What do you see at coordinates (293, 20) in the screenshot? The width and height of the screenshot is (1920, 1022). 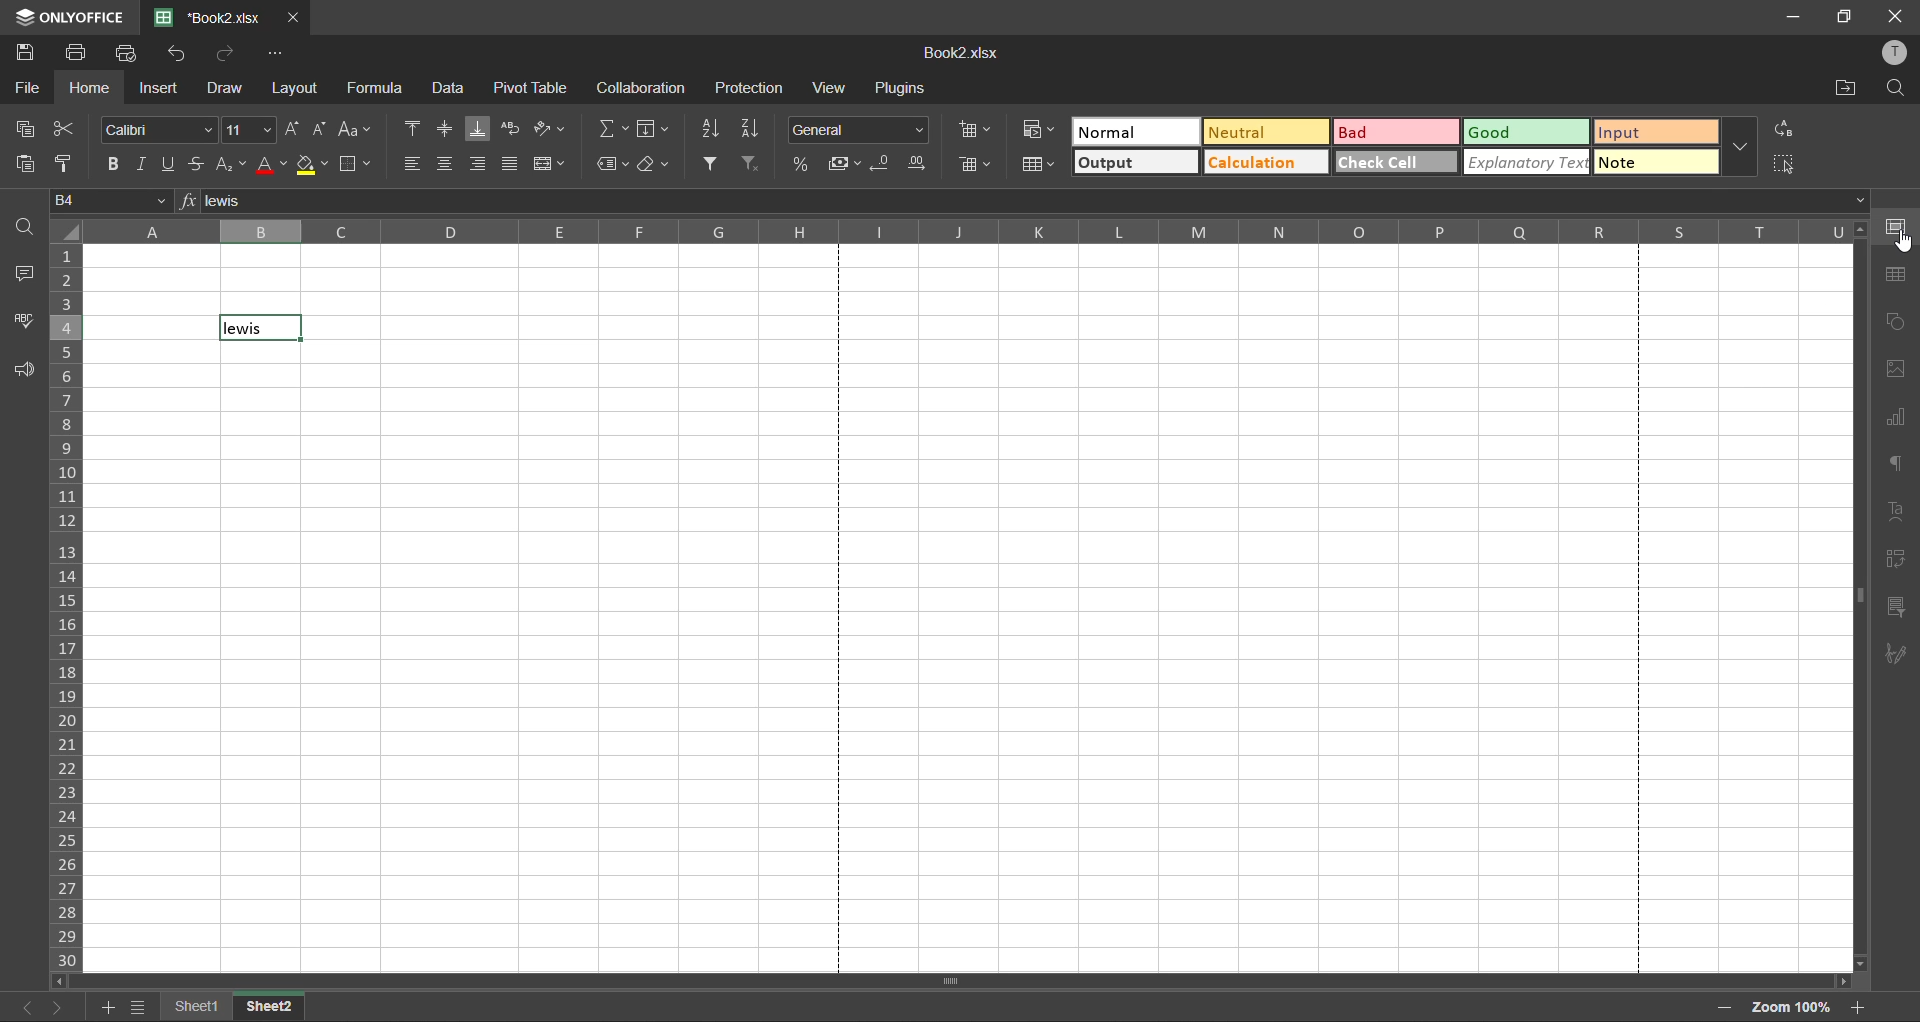 I see `close tab` at bounding box center [293, 20].